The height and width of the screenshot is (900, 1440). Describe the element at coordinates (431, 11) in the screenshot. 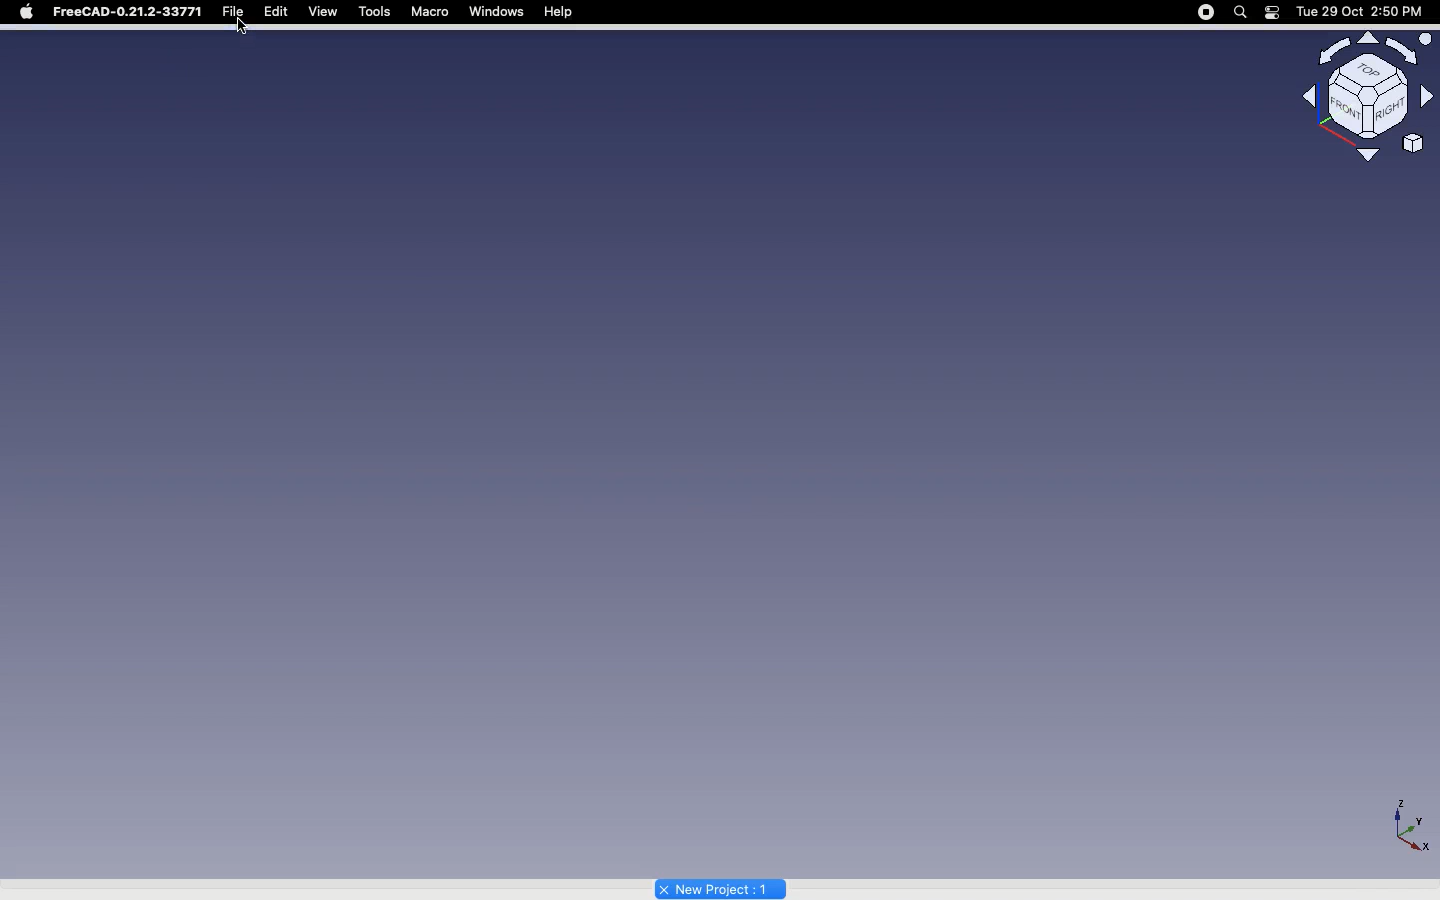

I see `Macro` at that location.